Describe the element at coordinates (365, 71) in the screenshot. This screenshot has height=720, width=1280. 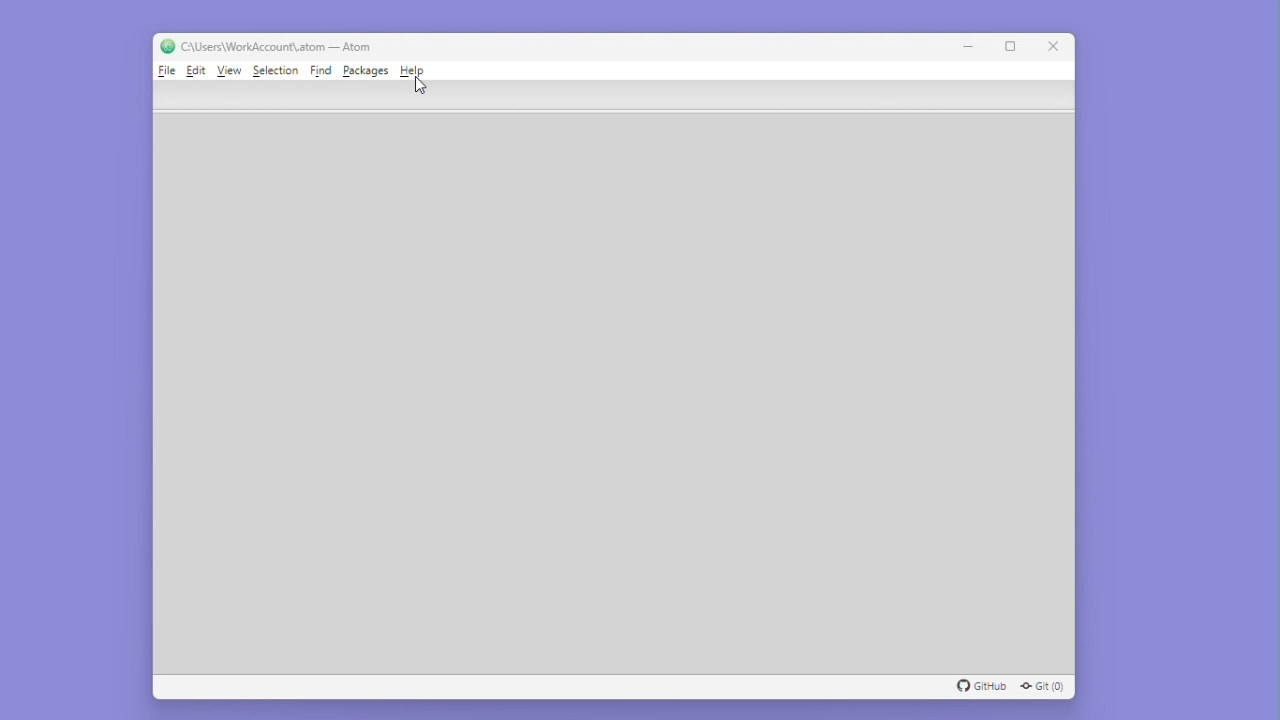
I see `Packages` at that location.